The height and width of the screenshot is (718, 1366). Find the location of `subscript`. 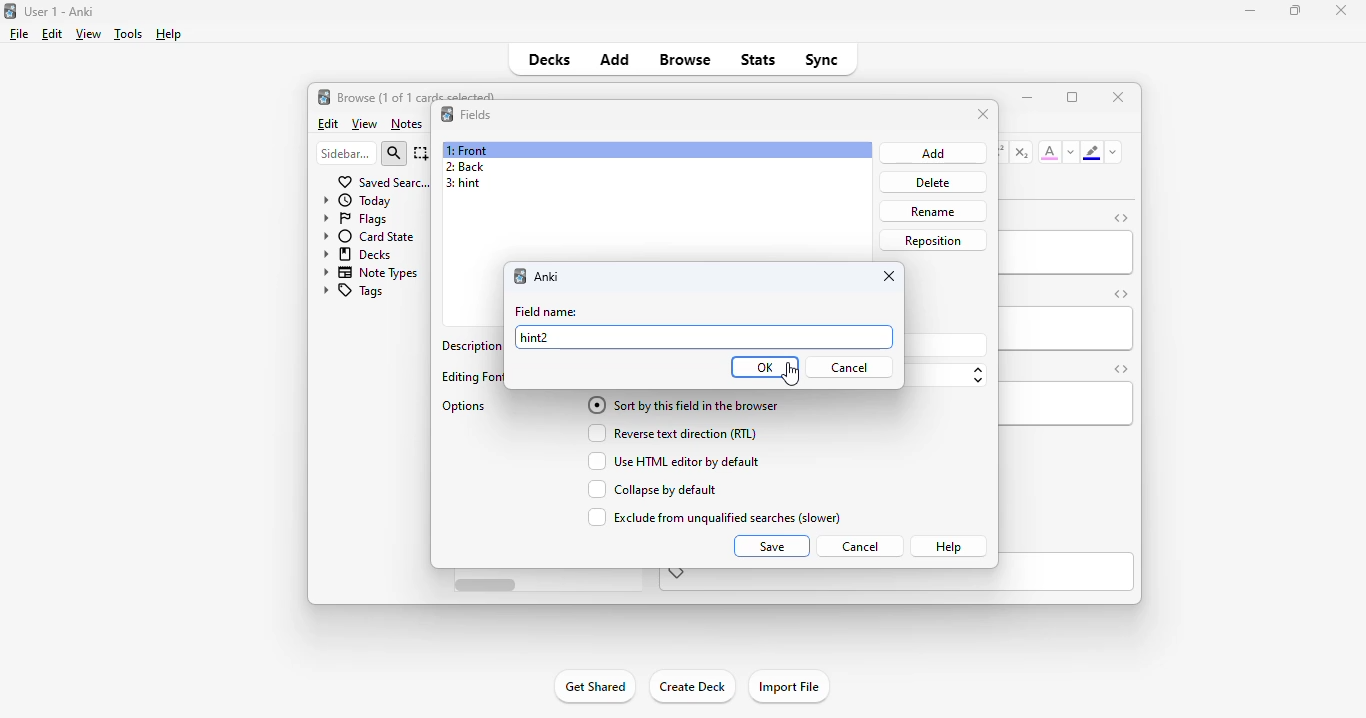

subscript is located at coordinates (1021, 152).